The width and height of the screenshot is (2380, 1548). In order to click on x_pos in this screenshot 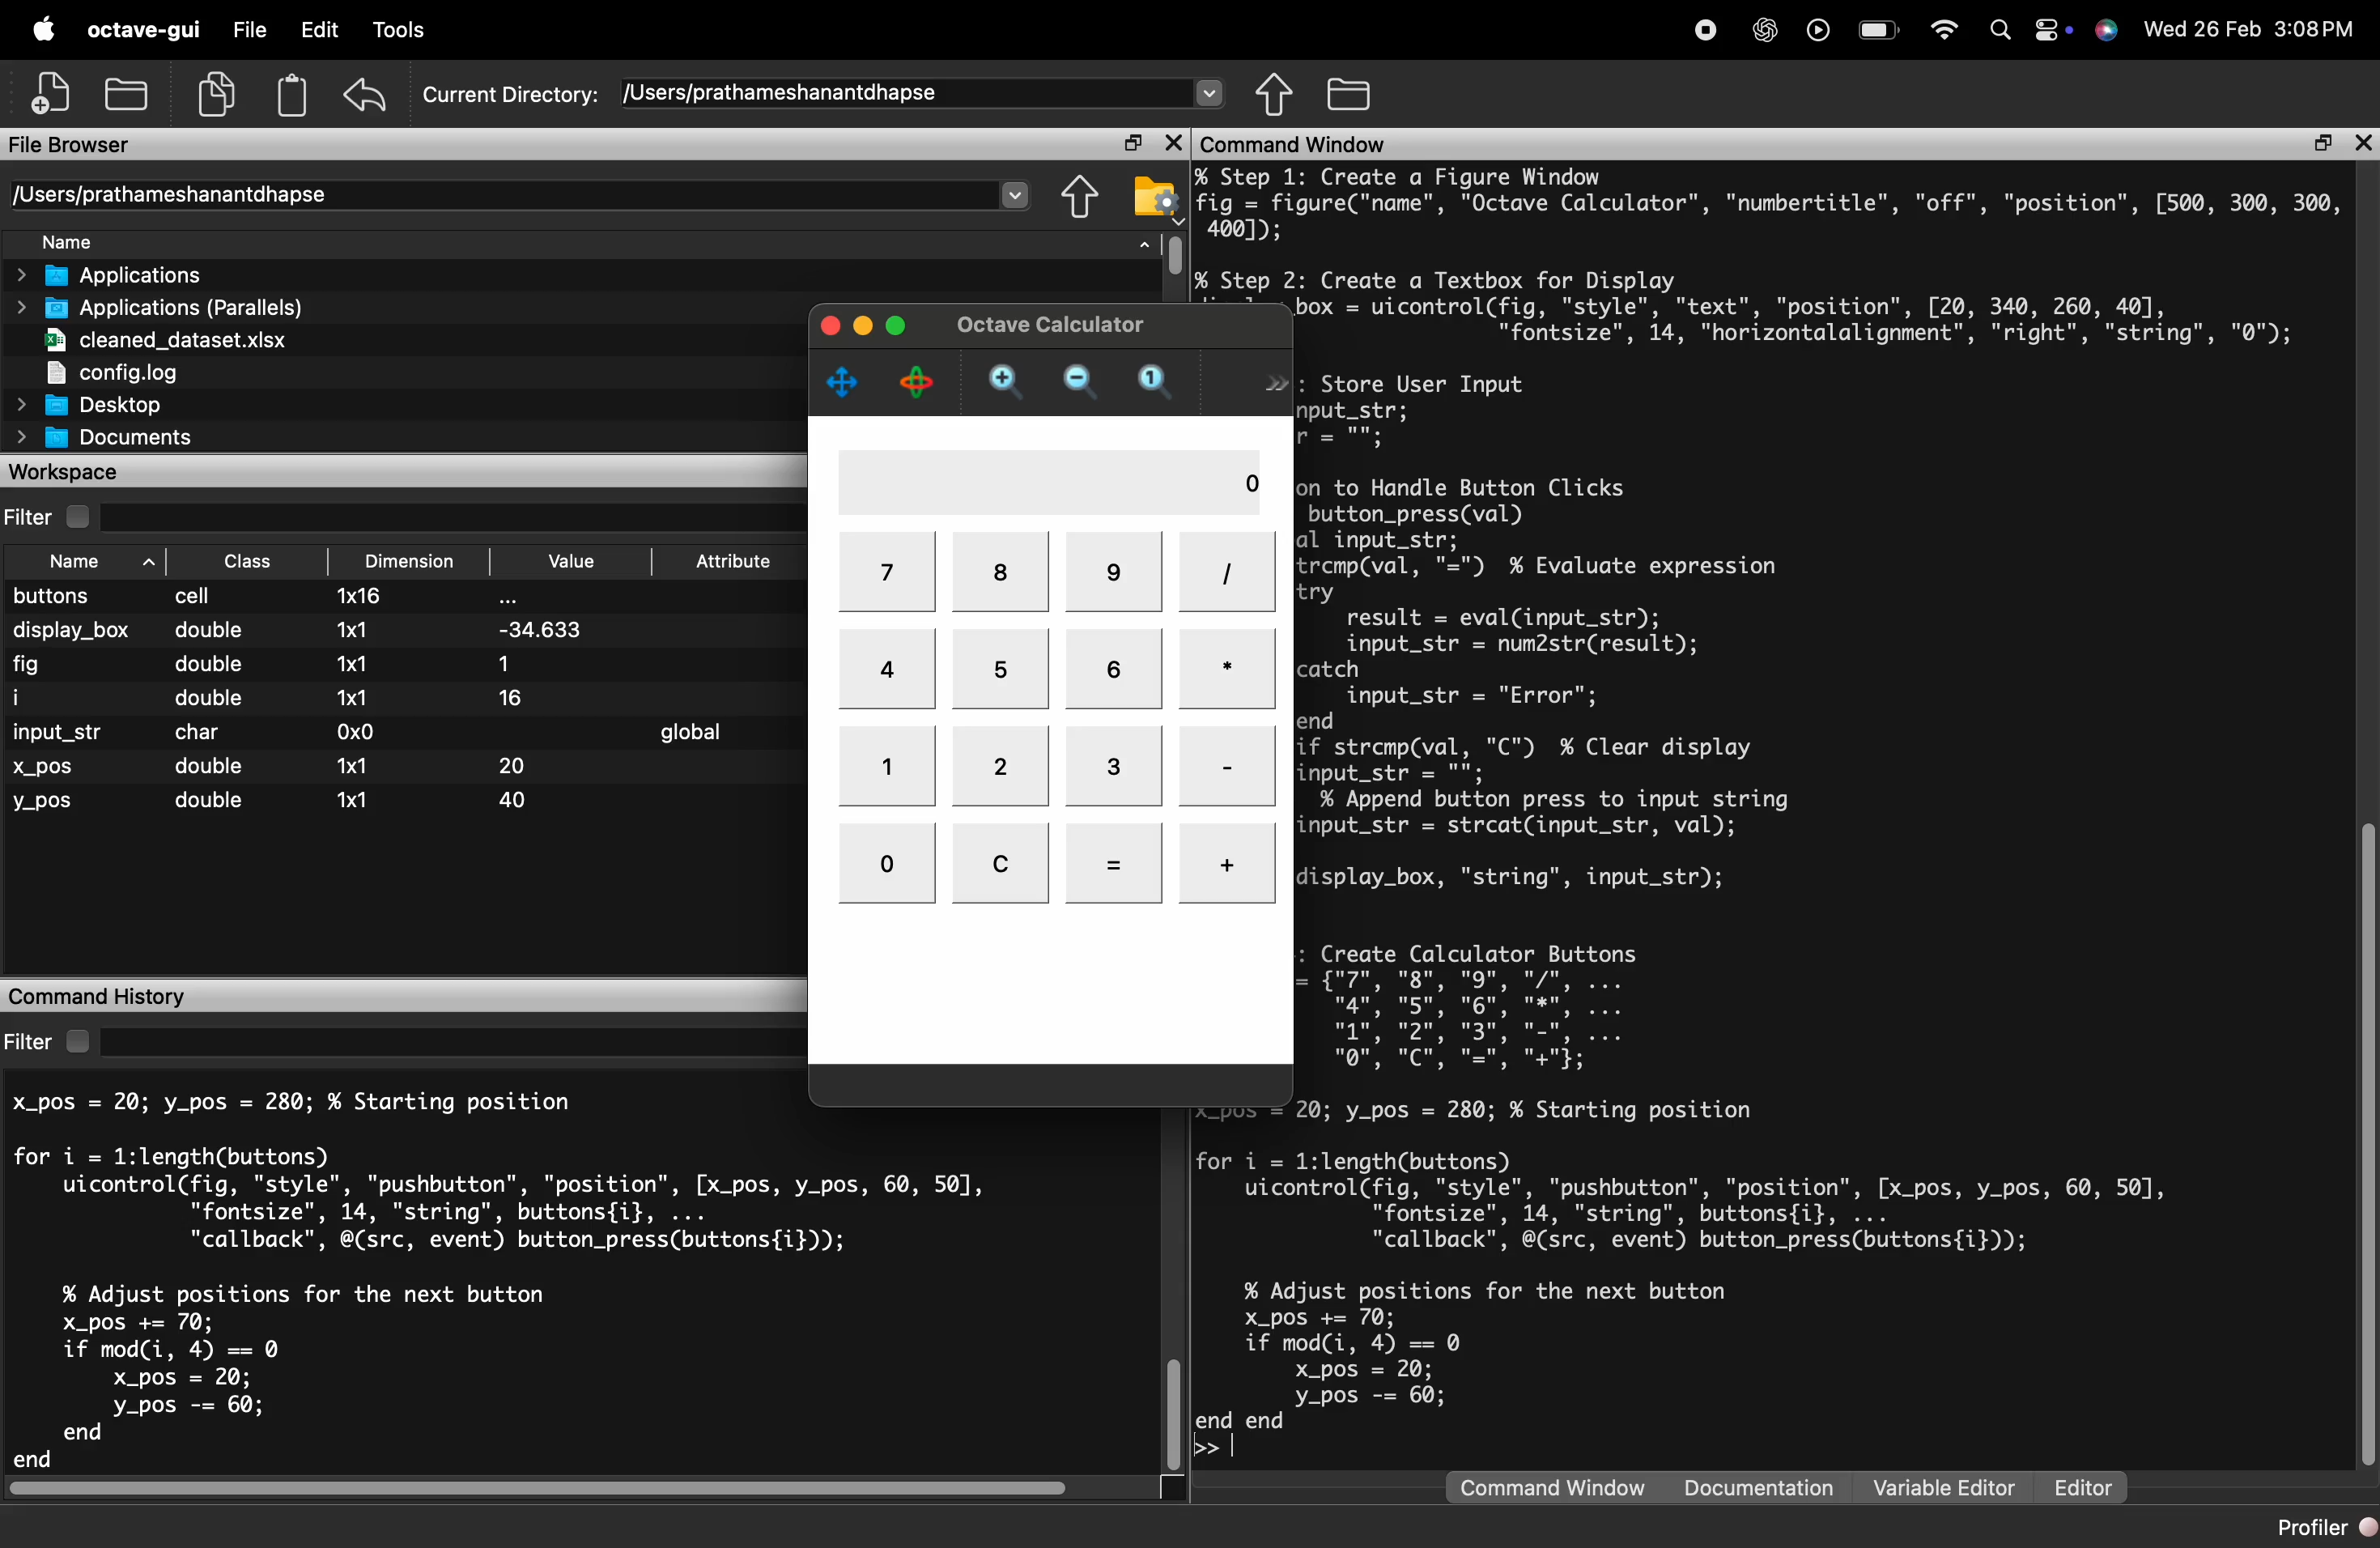, I will do `click(42, 766)`.